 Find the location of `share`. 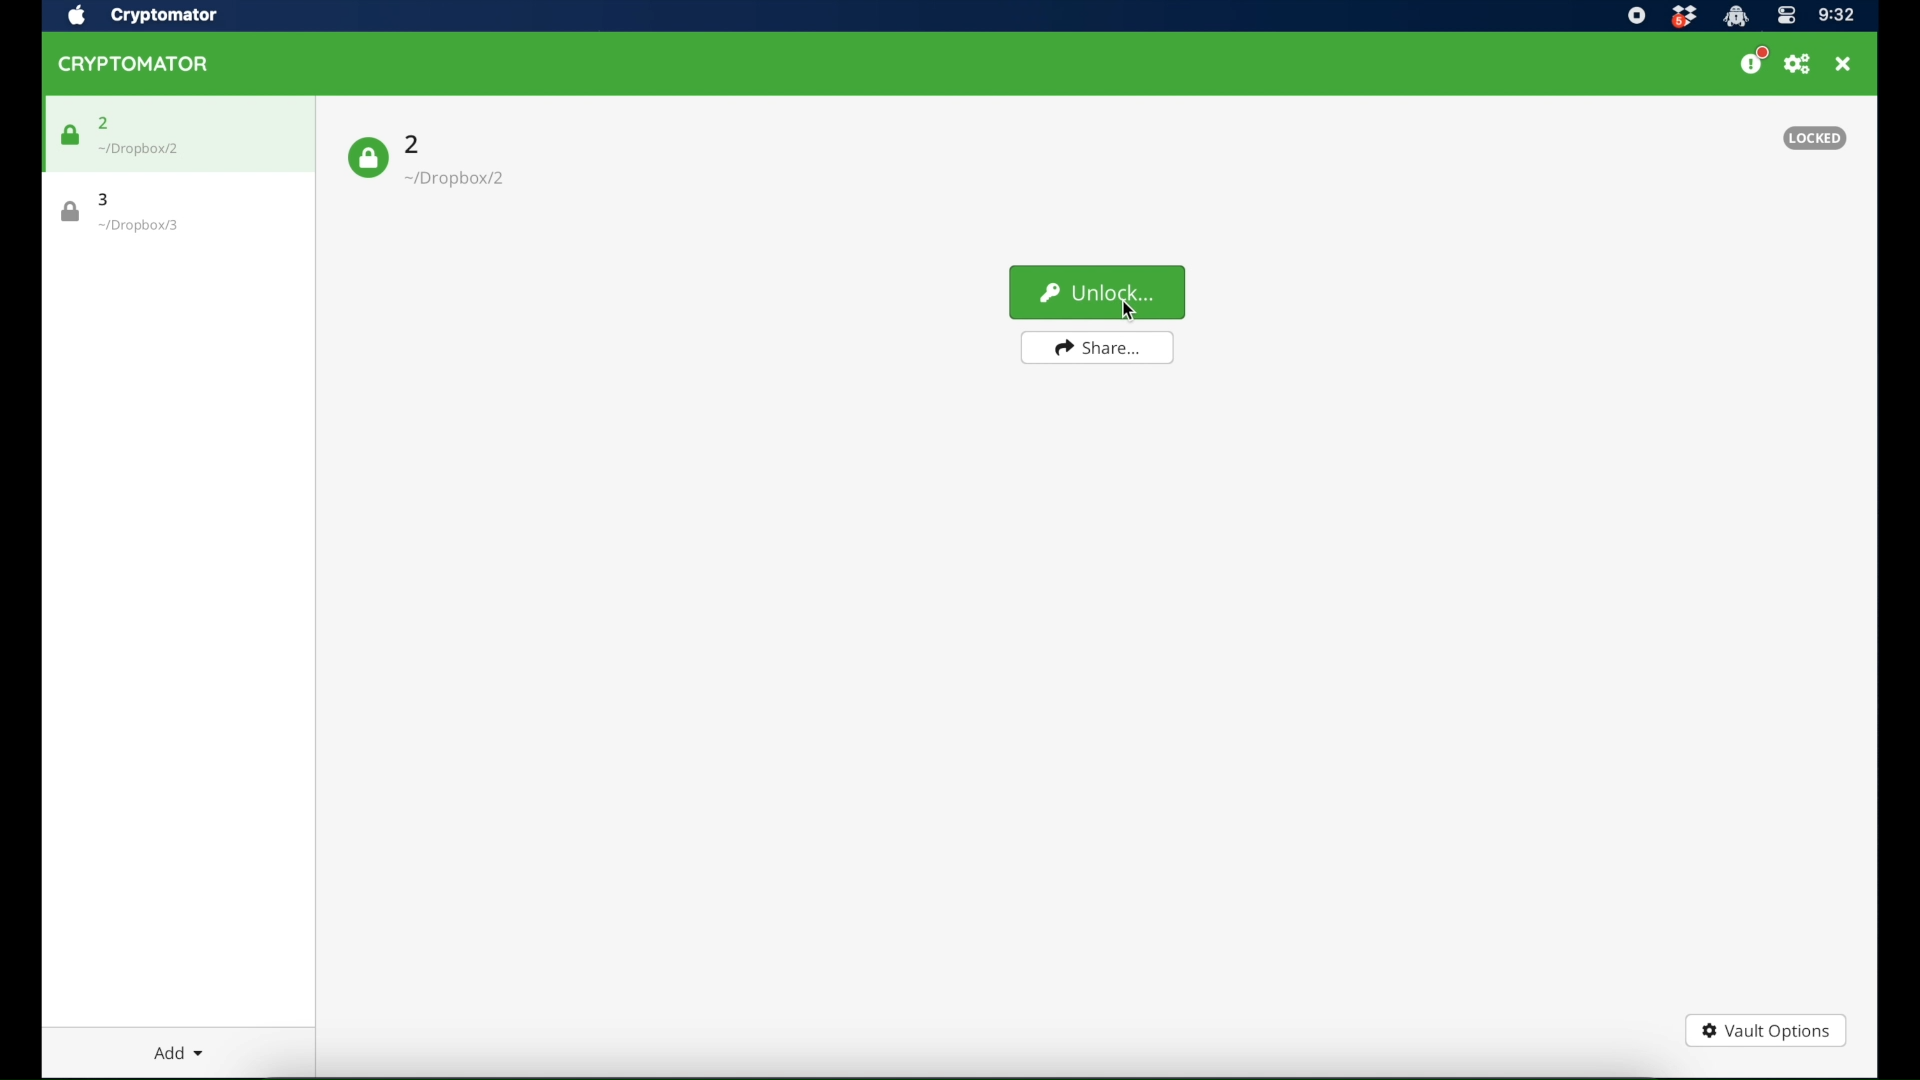

share is located at coordinates (1095, 347).